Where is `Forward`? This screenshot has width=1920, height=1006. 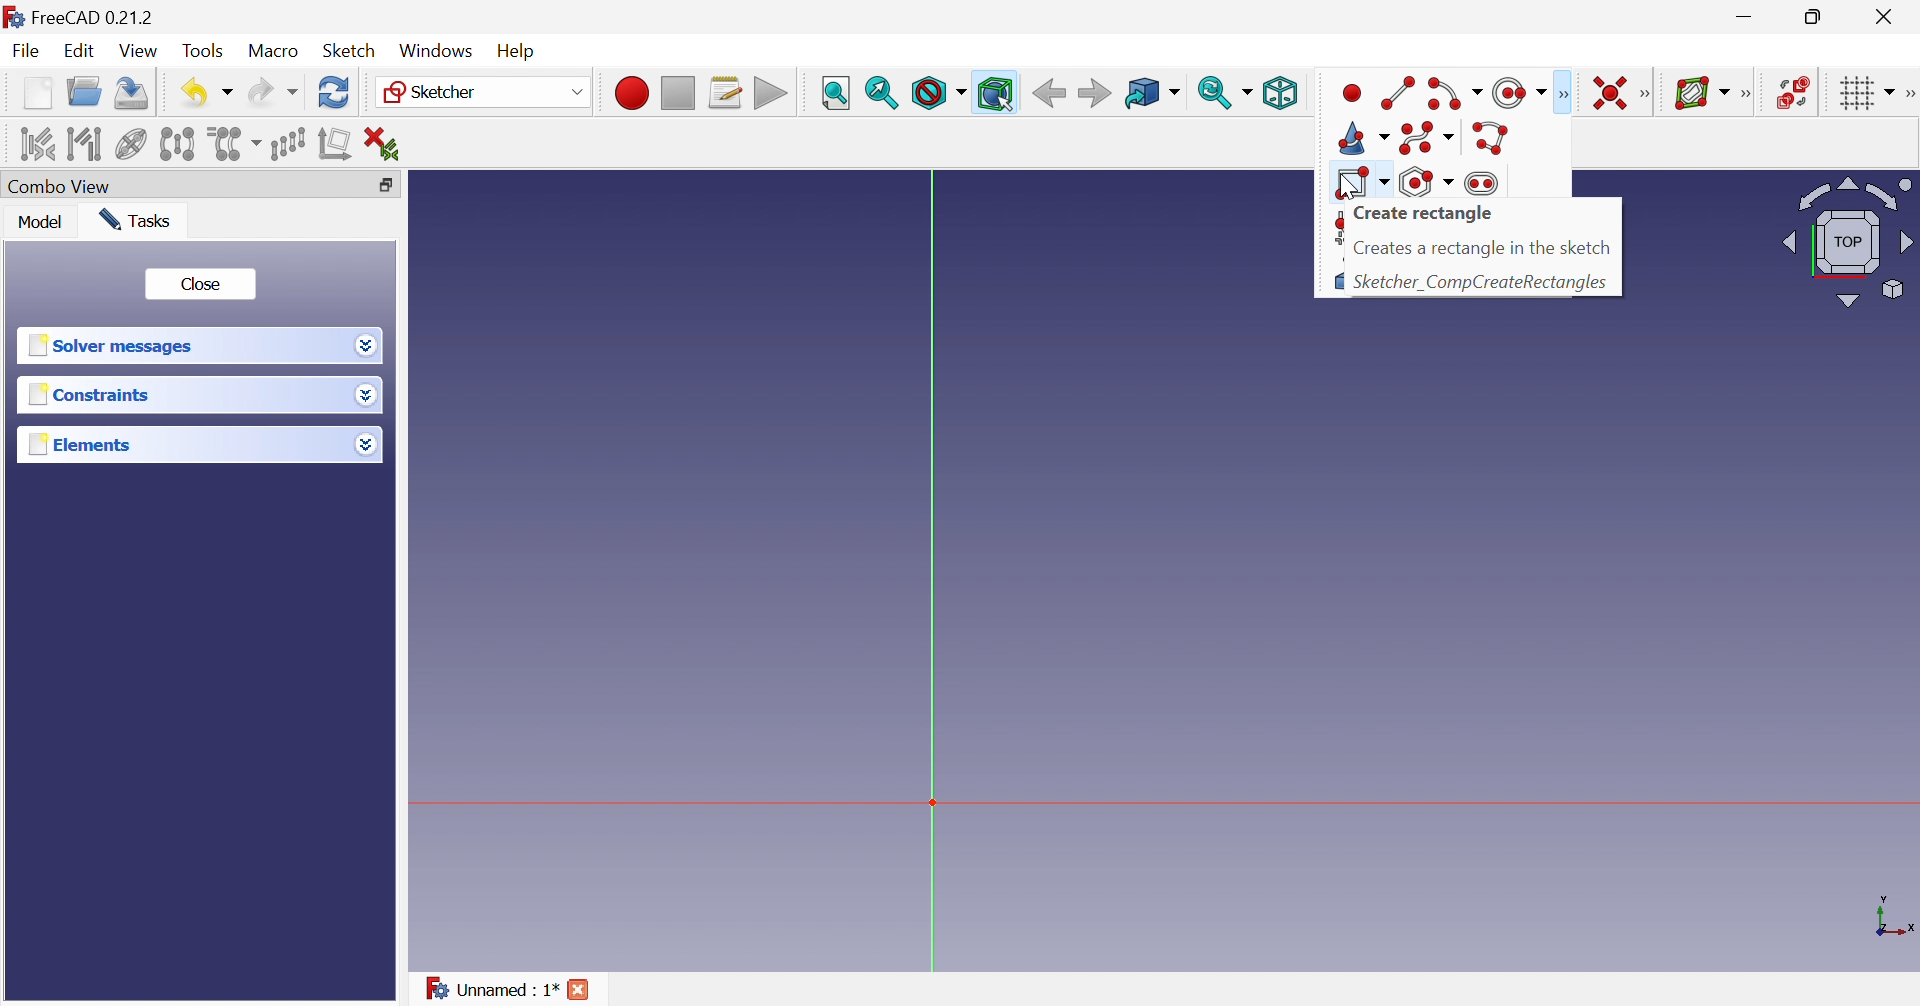
Forward is located at coordinates (1094, 94).